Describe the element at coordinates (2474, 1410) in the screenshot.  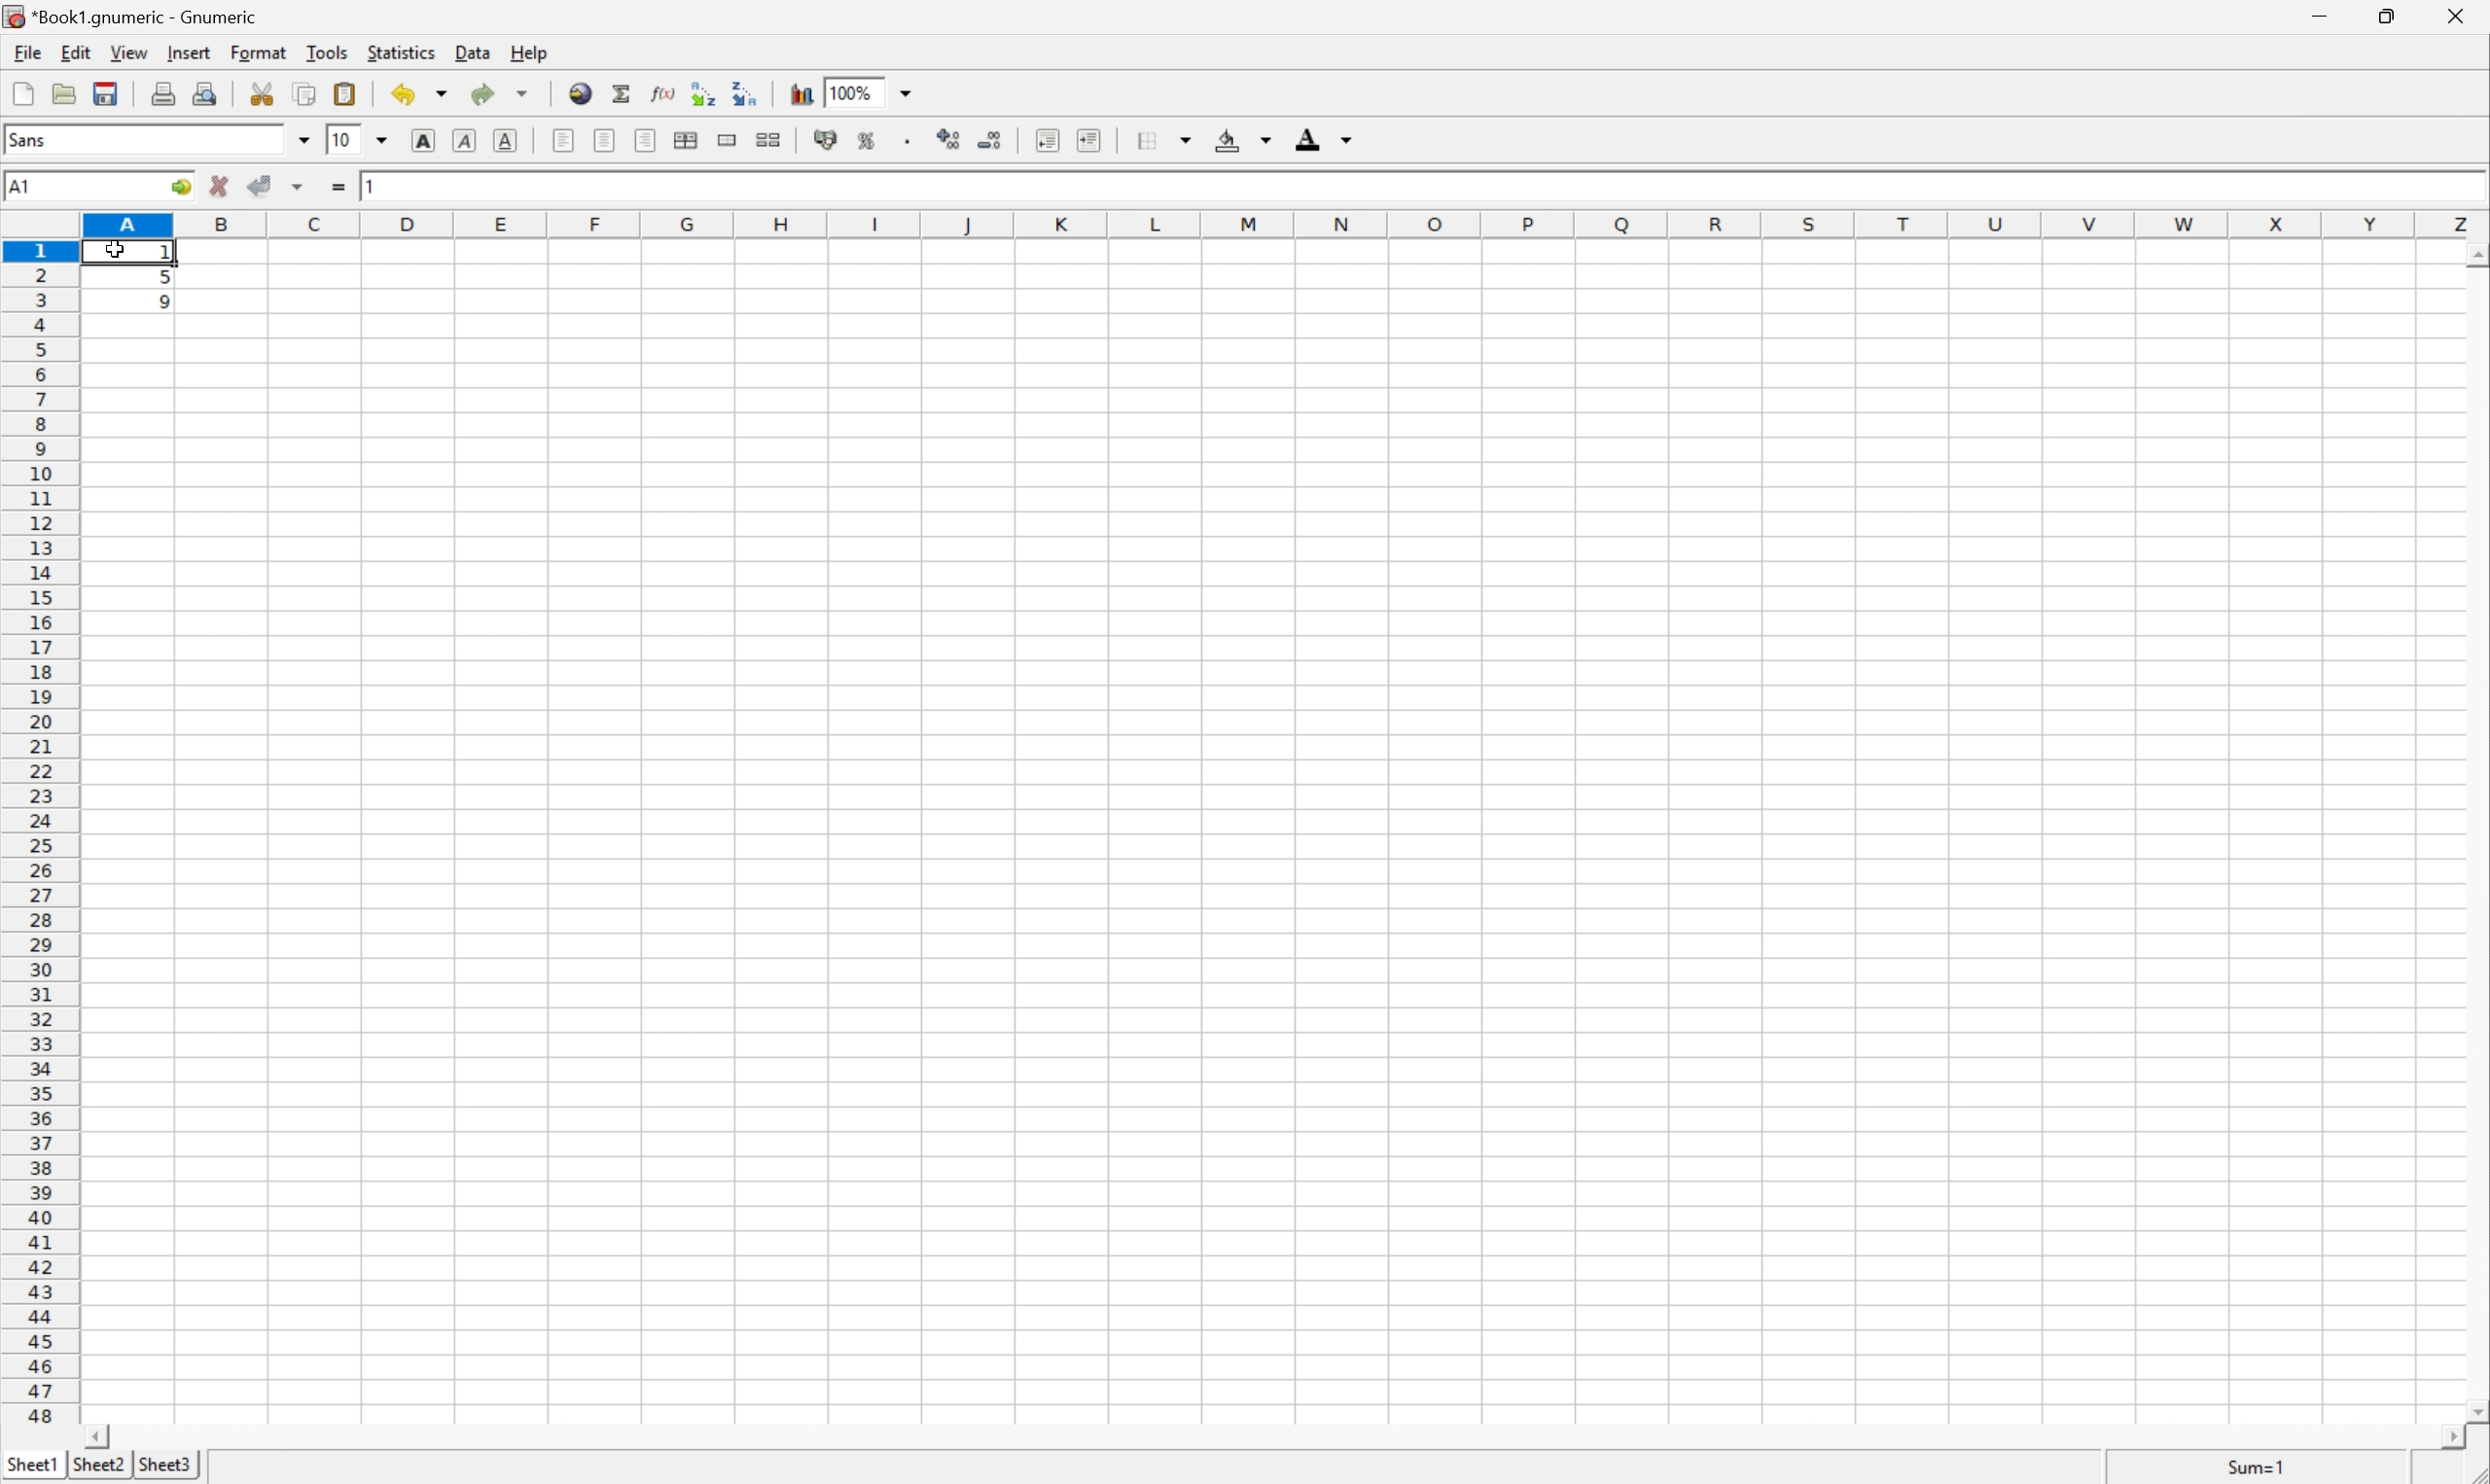
I see `scroll down` at that location.